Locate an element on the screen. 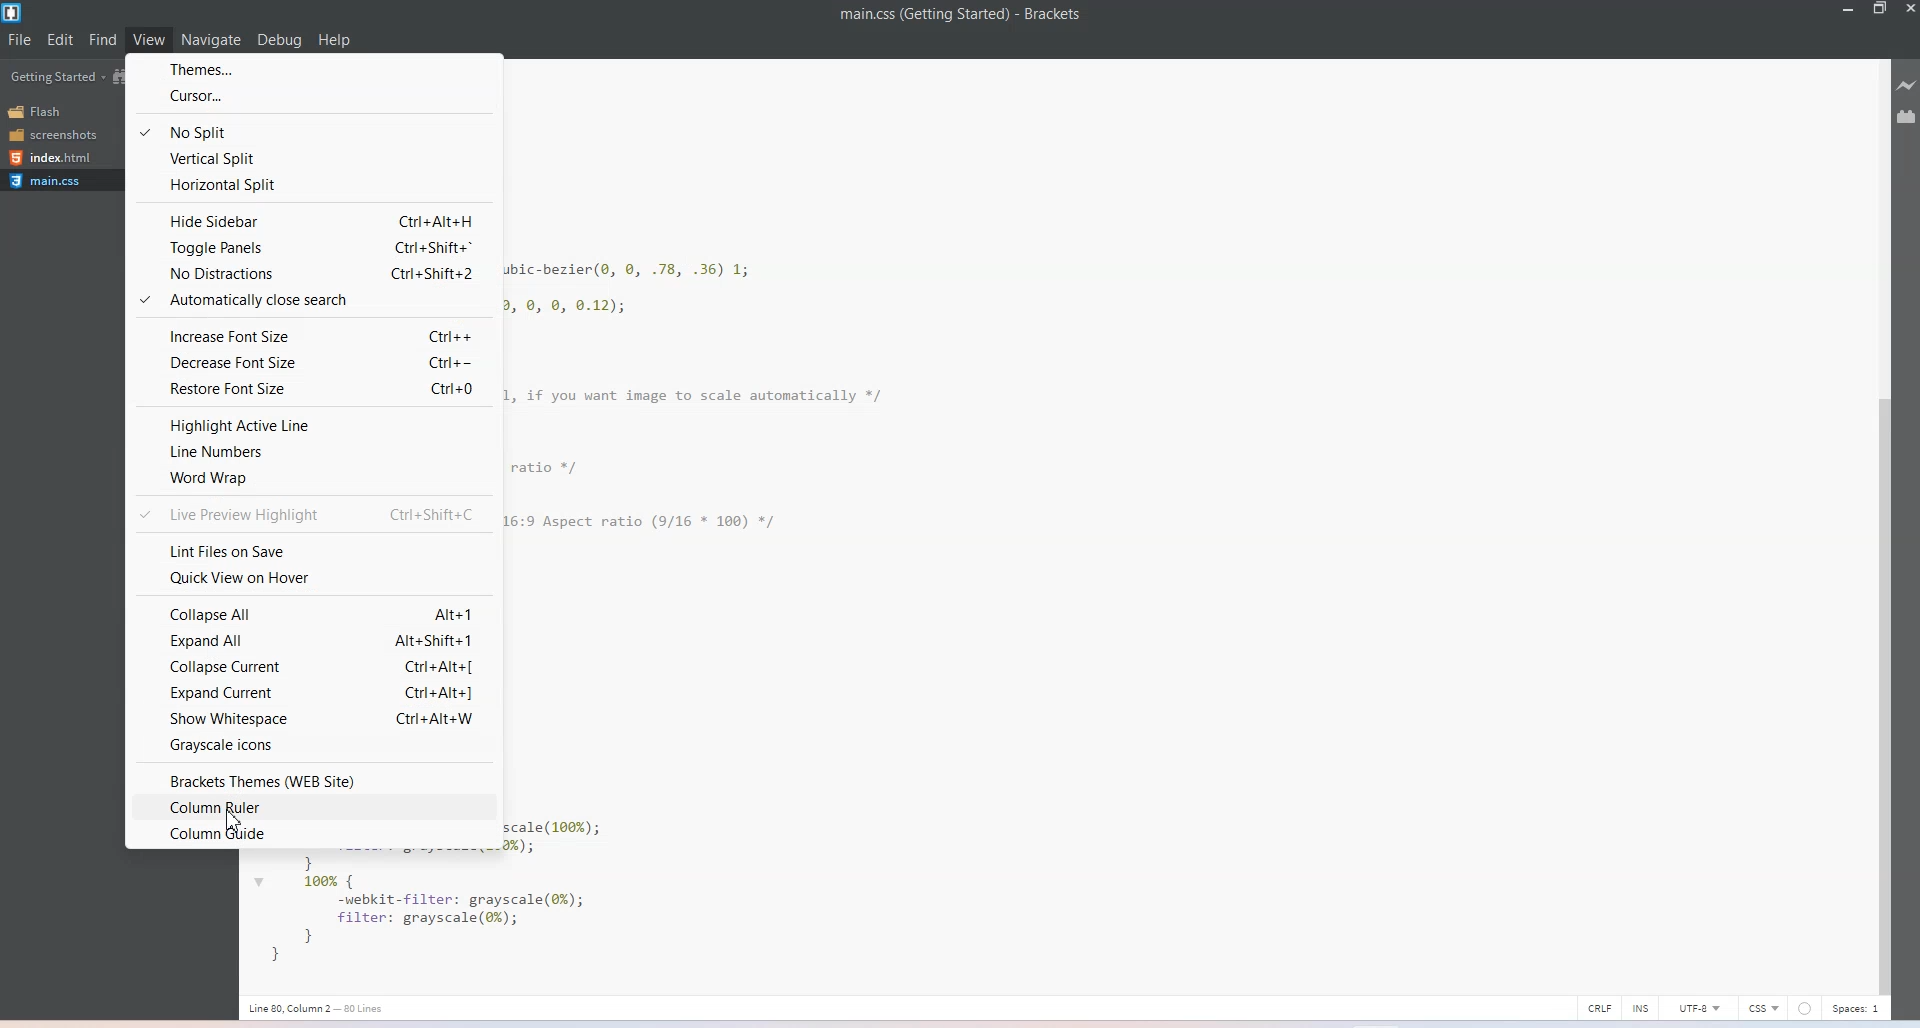  INS is located at coordinates (1643, 1006).